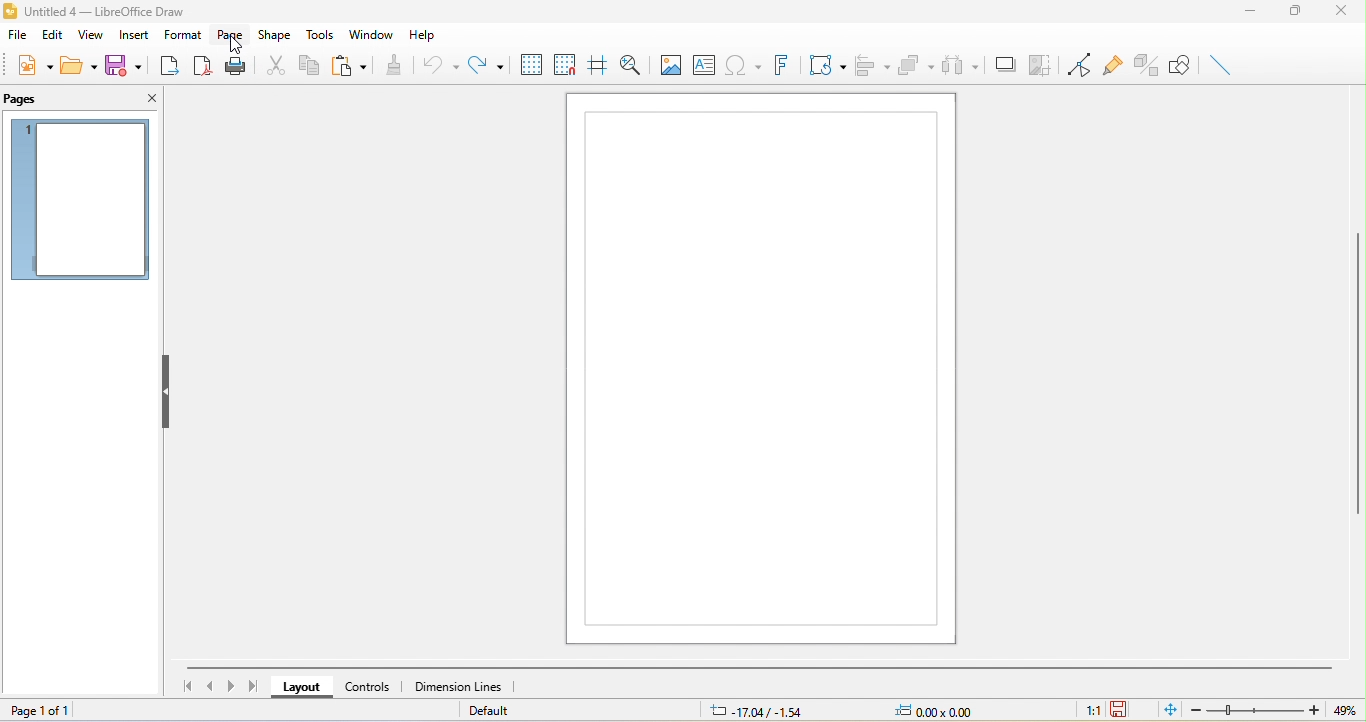 This screenshot has height=722, width=1366. Describe the element at coordinates (443, 66) in the screenshot. I see `undo` at that location.